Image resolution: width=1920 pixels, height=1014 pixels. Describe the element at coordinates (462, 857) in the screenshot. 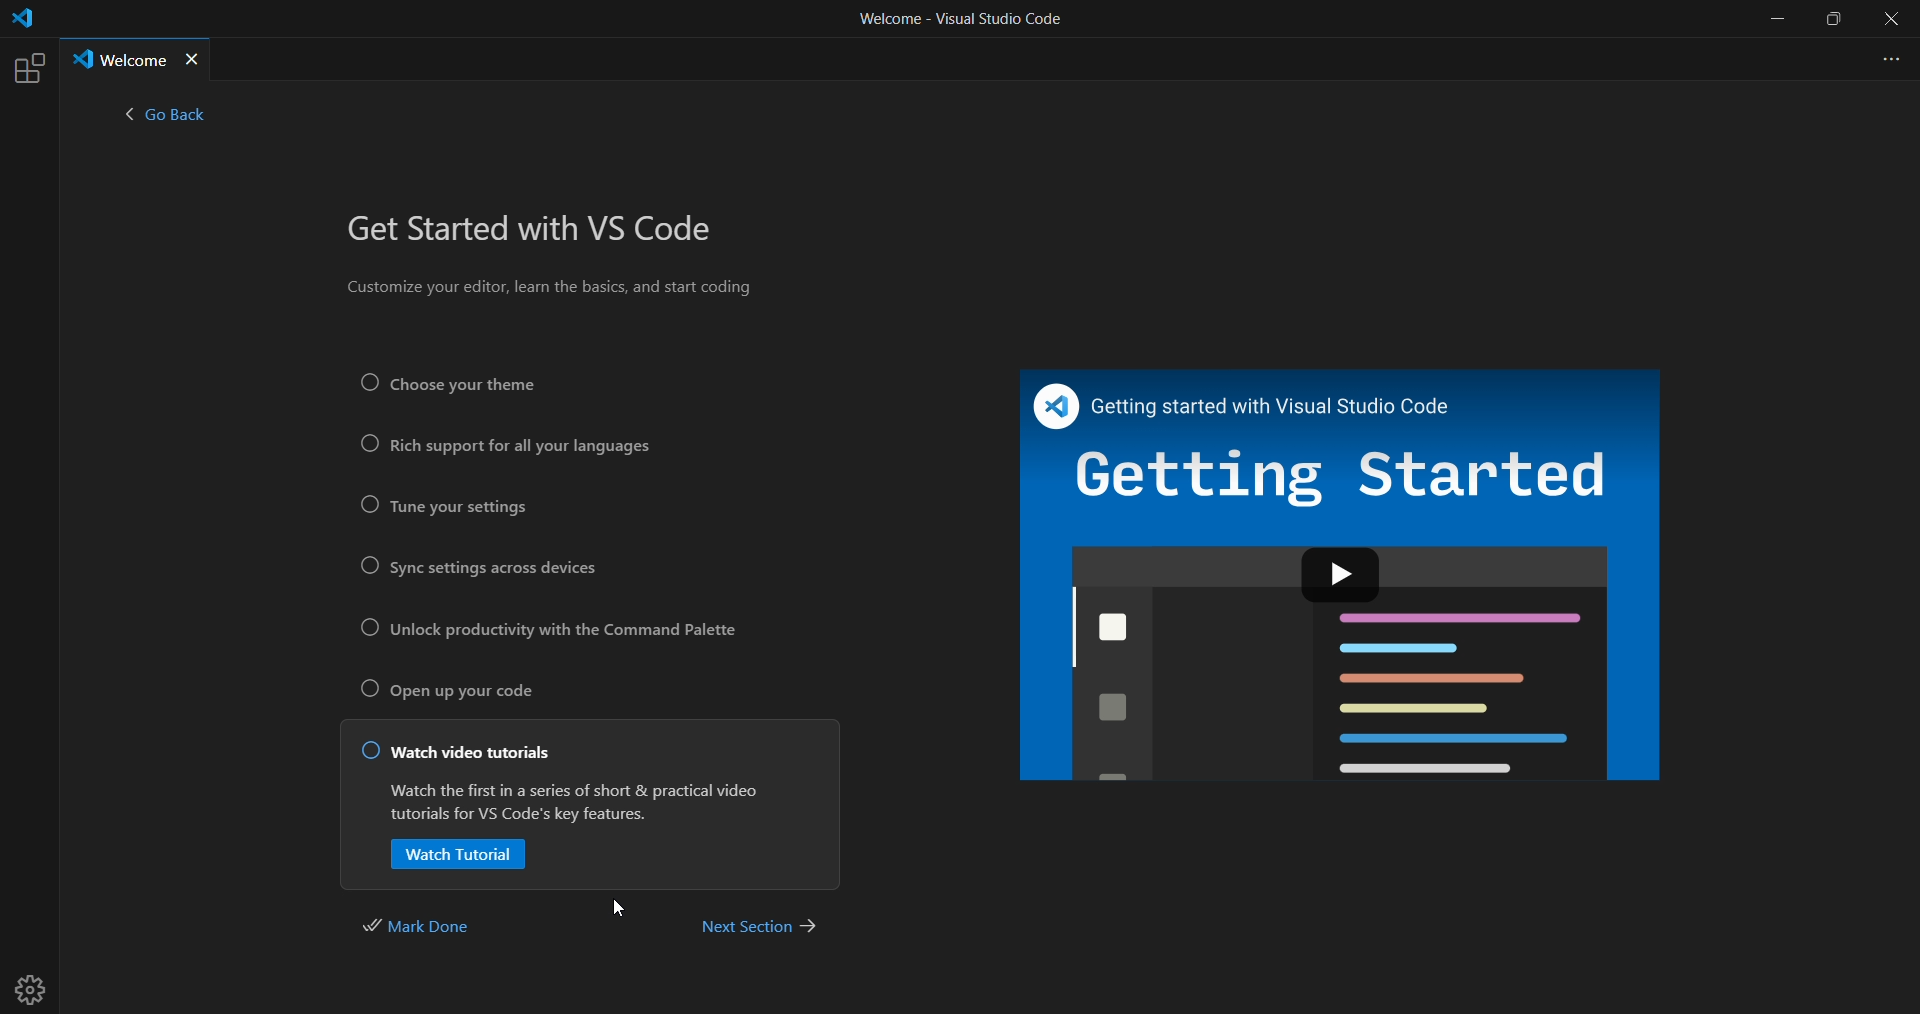

I see `watch tutorial` at that location.